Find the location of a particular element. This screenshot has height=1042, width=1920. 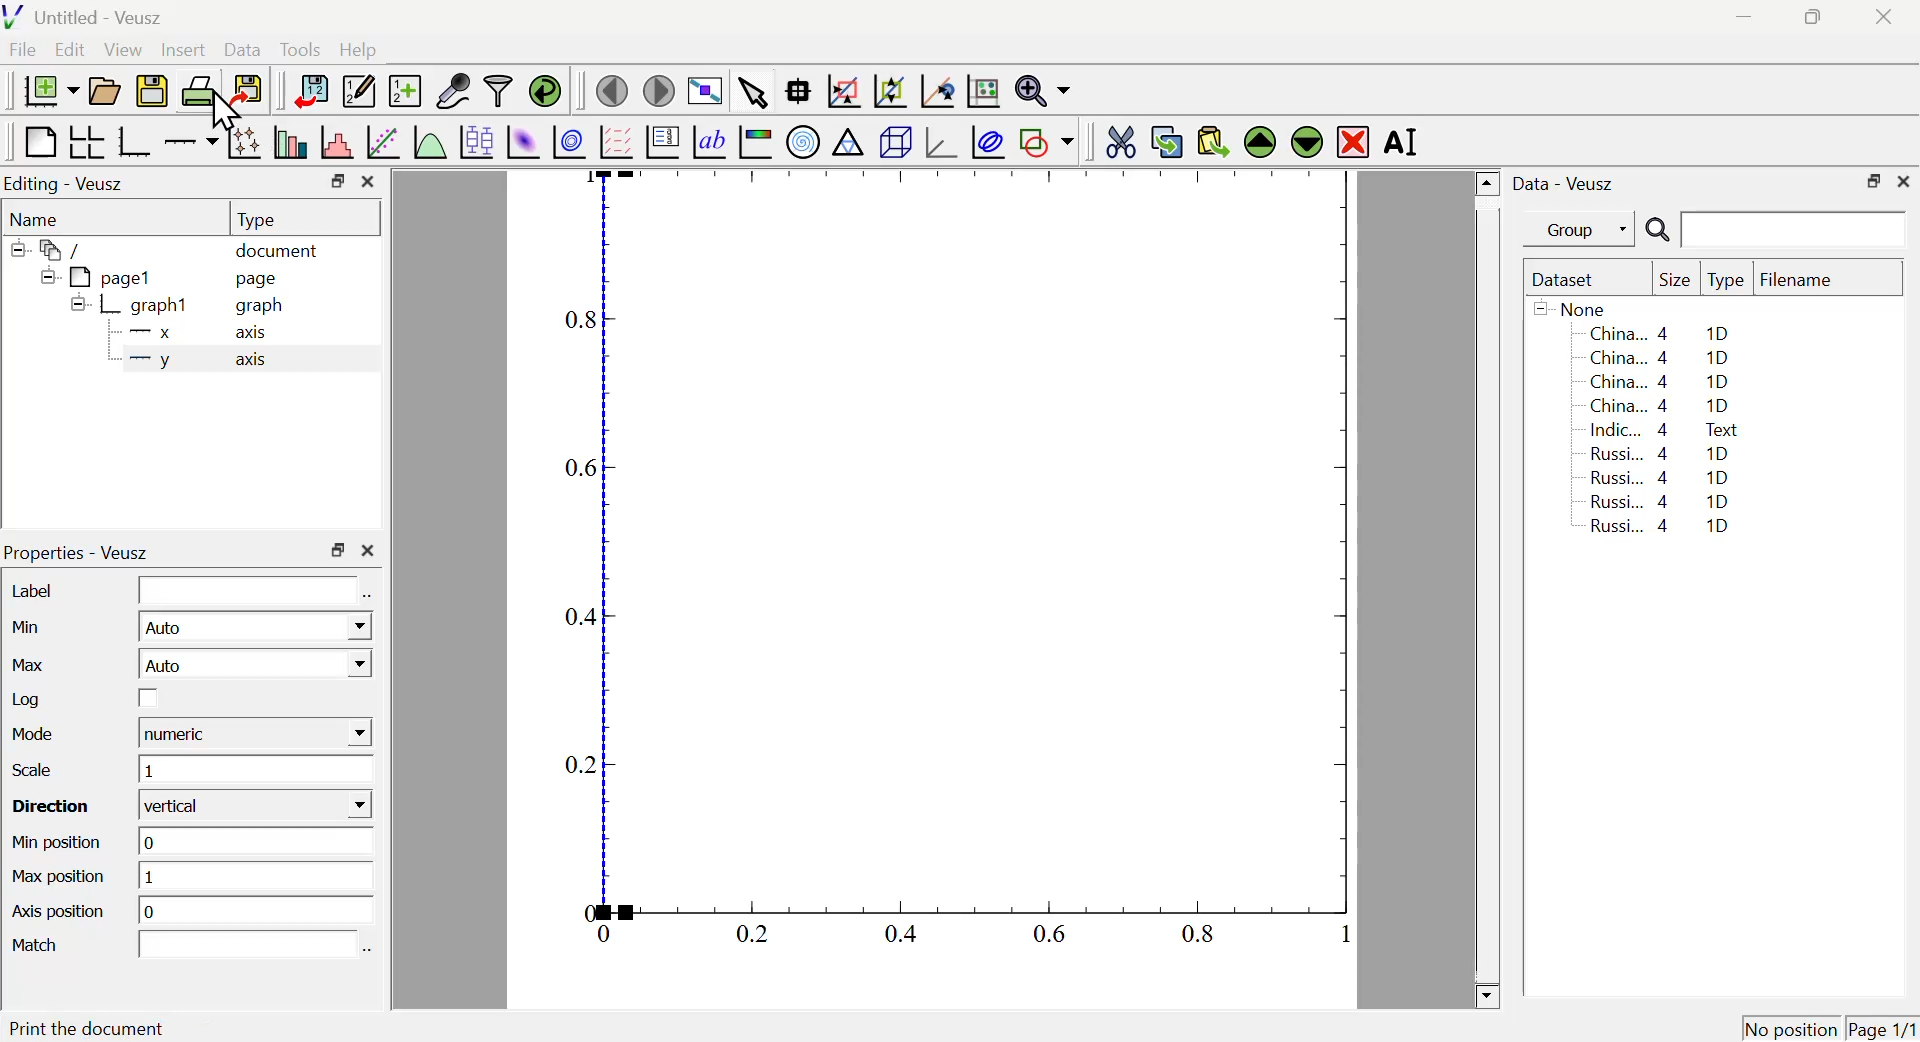

Size is located at coordinates (1675, 281).